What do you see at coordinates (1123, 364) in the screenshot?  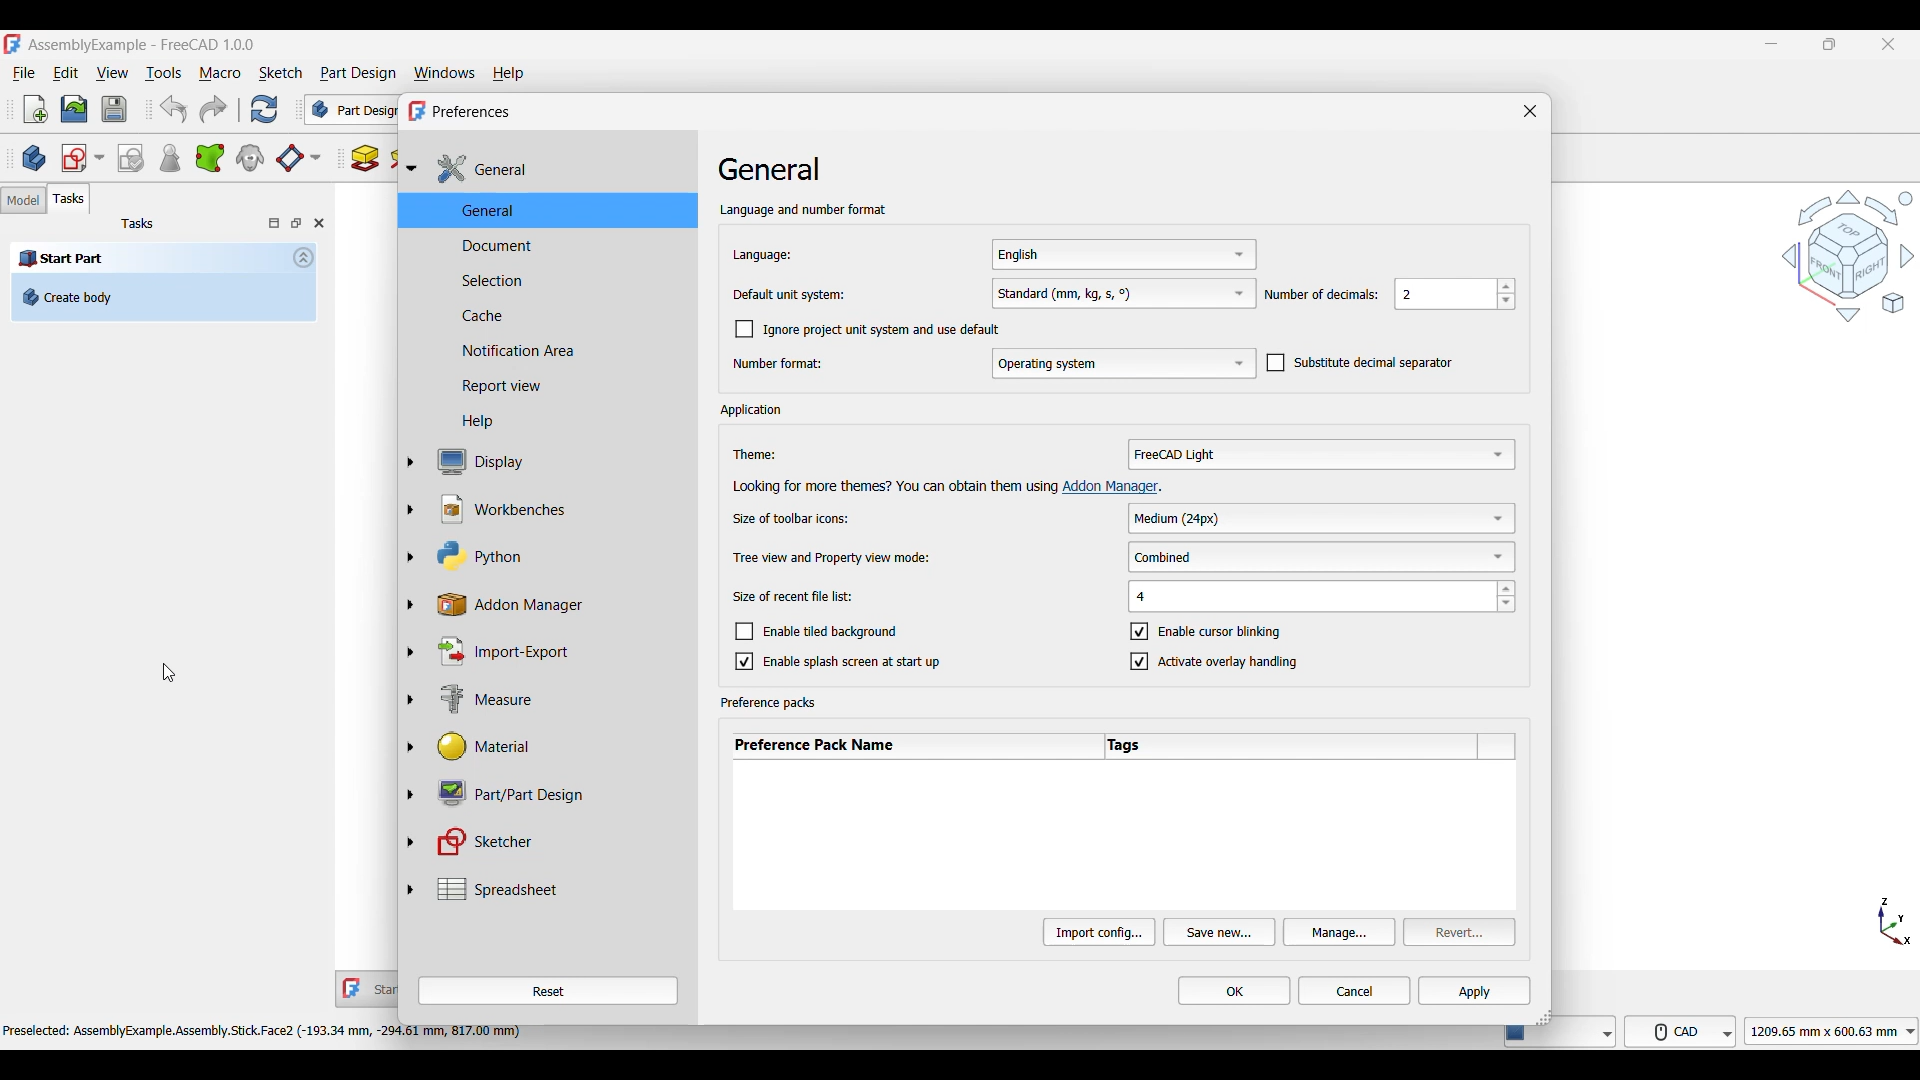 I see `Operating system` at bounding box center [1123, 364].